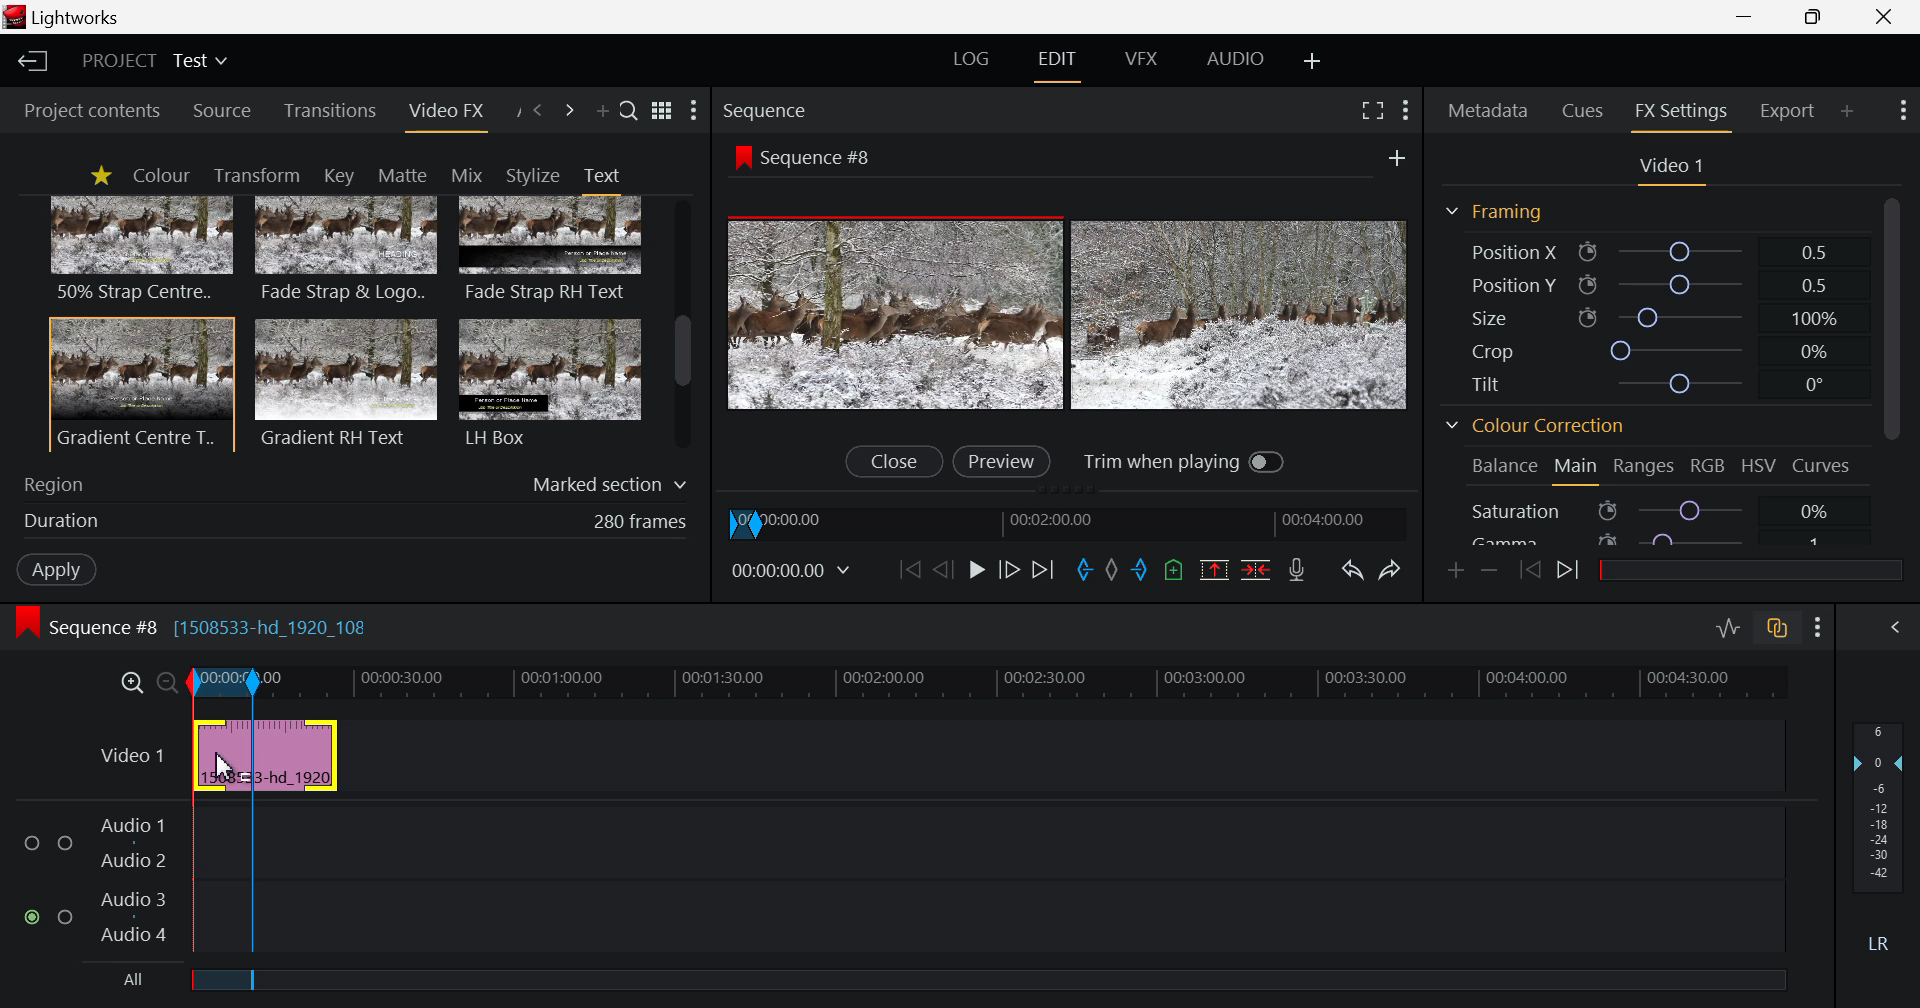 This screenshot has height=1008, width=1920. Describe the element at coordinates (1879, 841) in the screenshot. I see `Decibel Level` at that location.